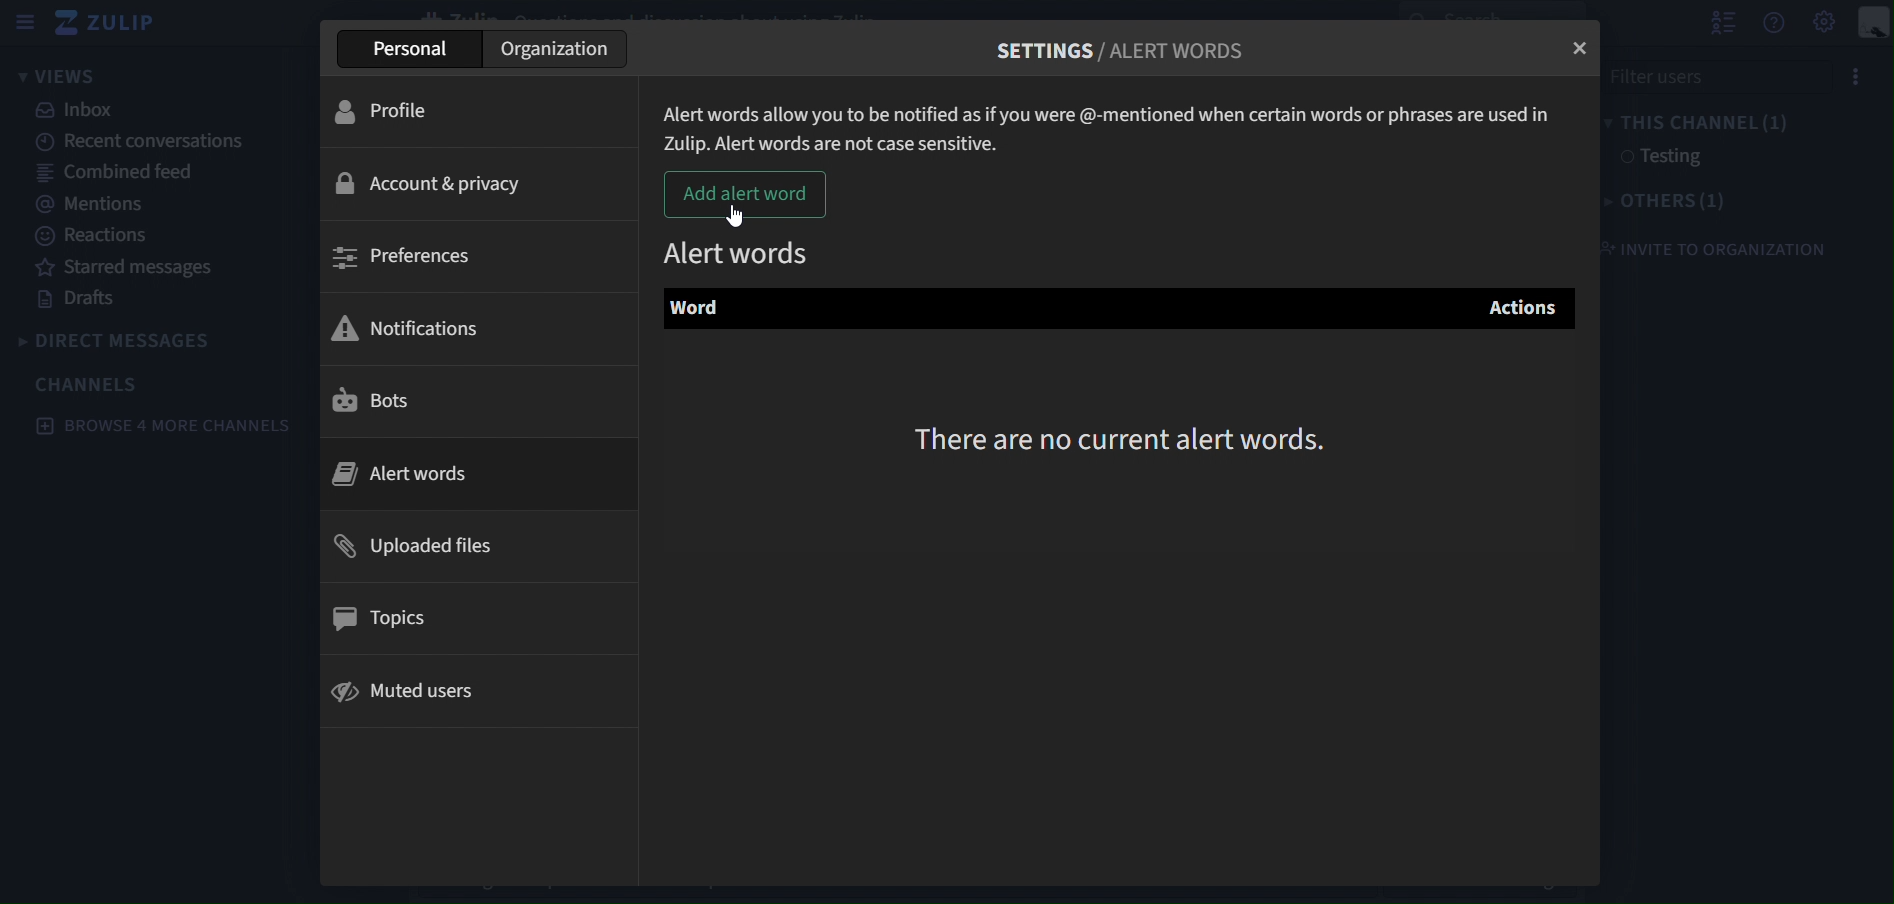  Describe the element at coordinates (384, 615) in the screenshot. I see `topics` at that location.